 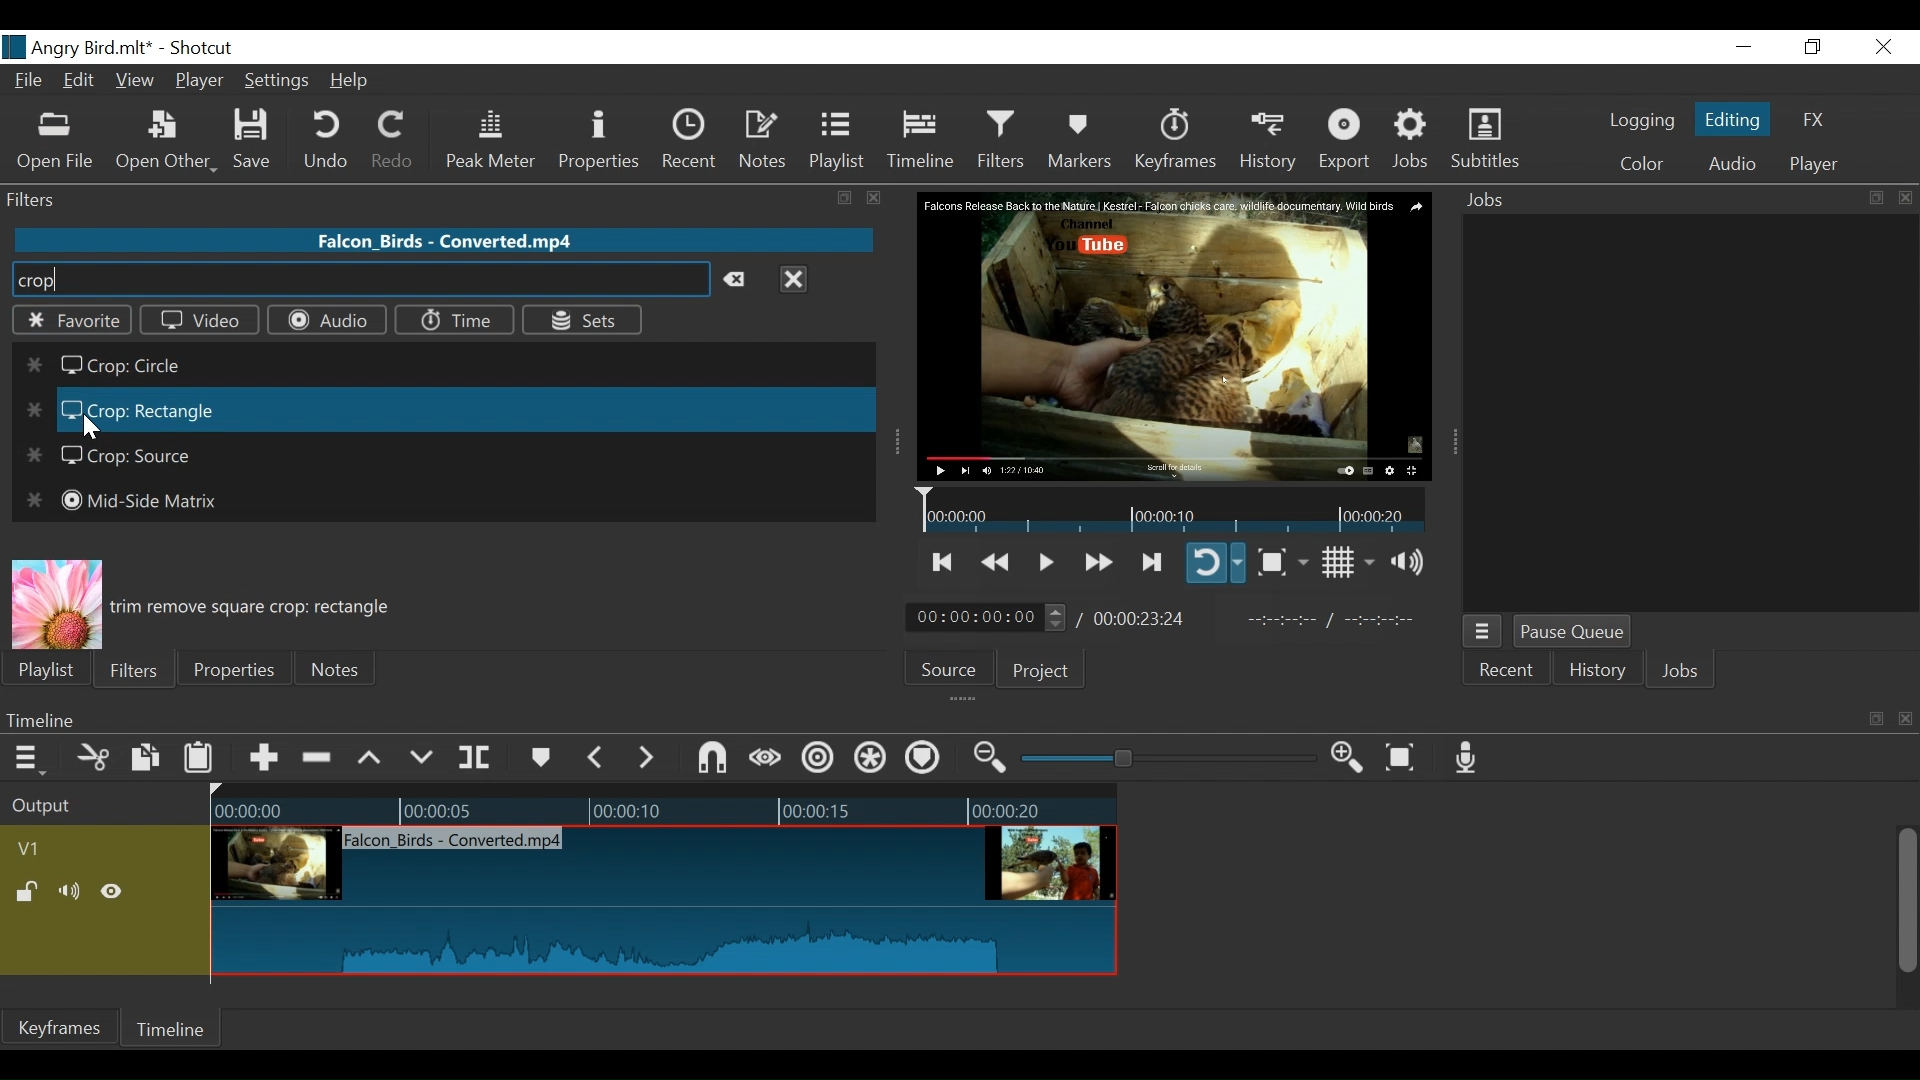 What do you see at coordinates (1467, 757) in the screenshot?
I see `Record audio` at bounding box center [1467, 757].